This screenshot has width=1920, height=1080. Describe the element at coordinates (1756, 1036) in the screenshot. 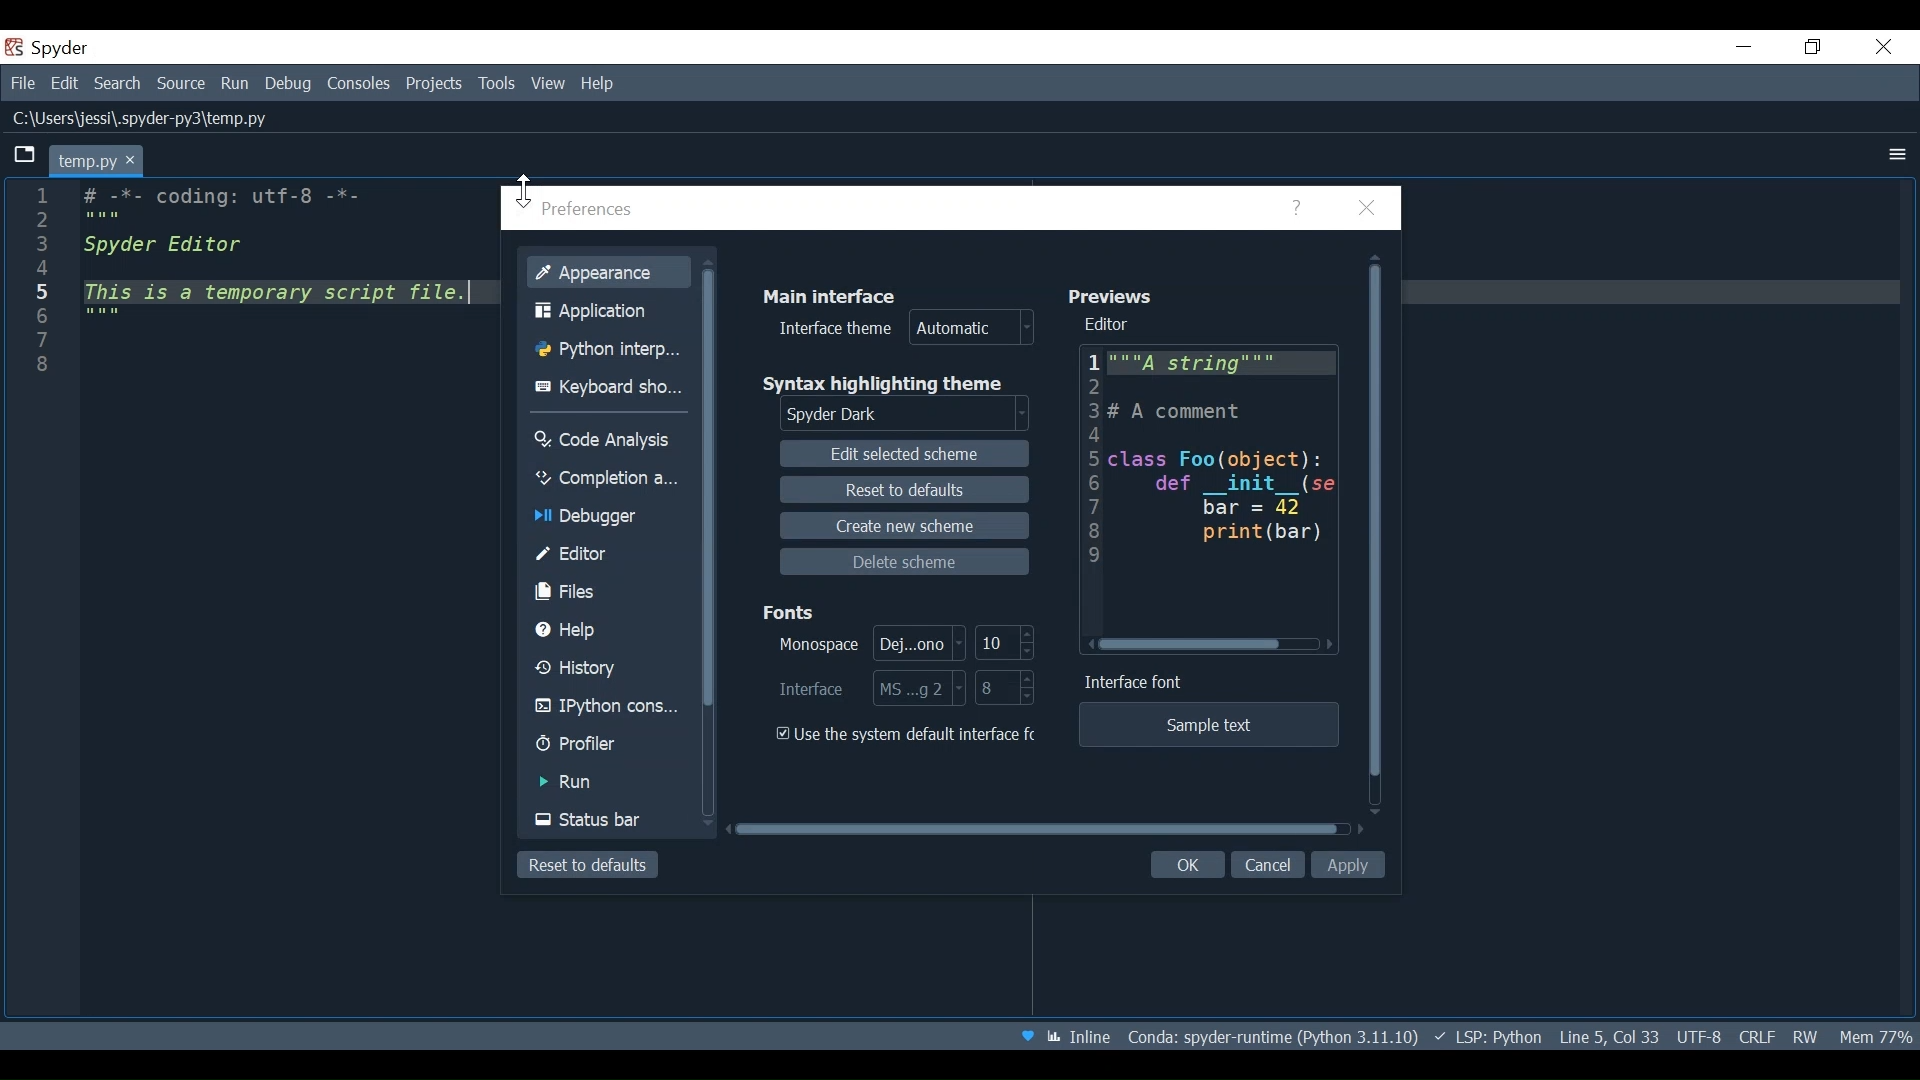

I see `FILE EQL Status` at that location.